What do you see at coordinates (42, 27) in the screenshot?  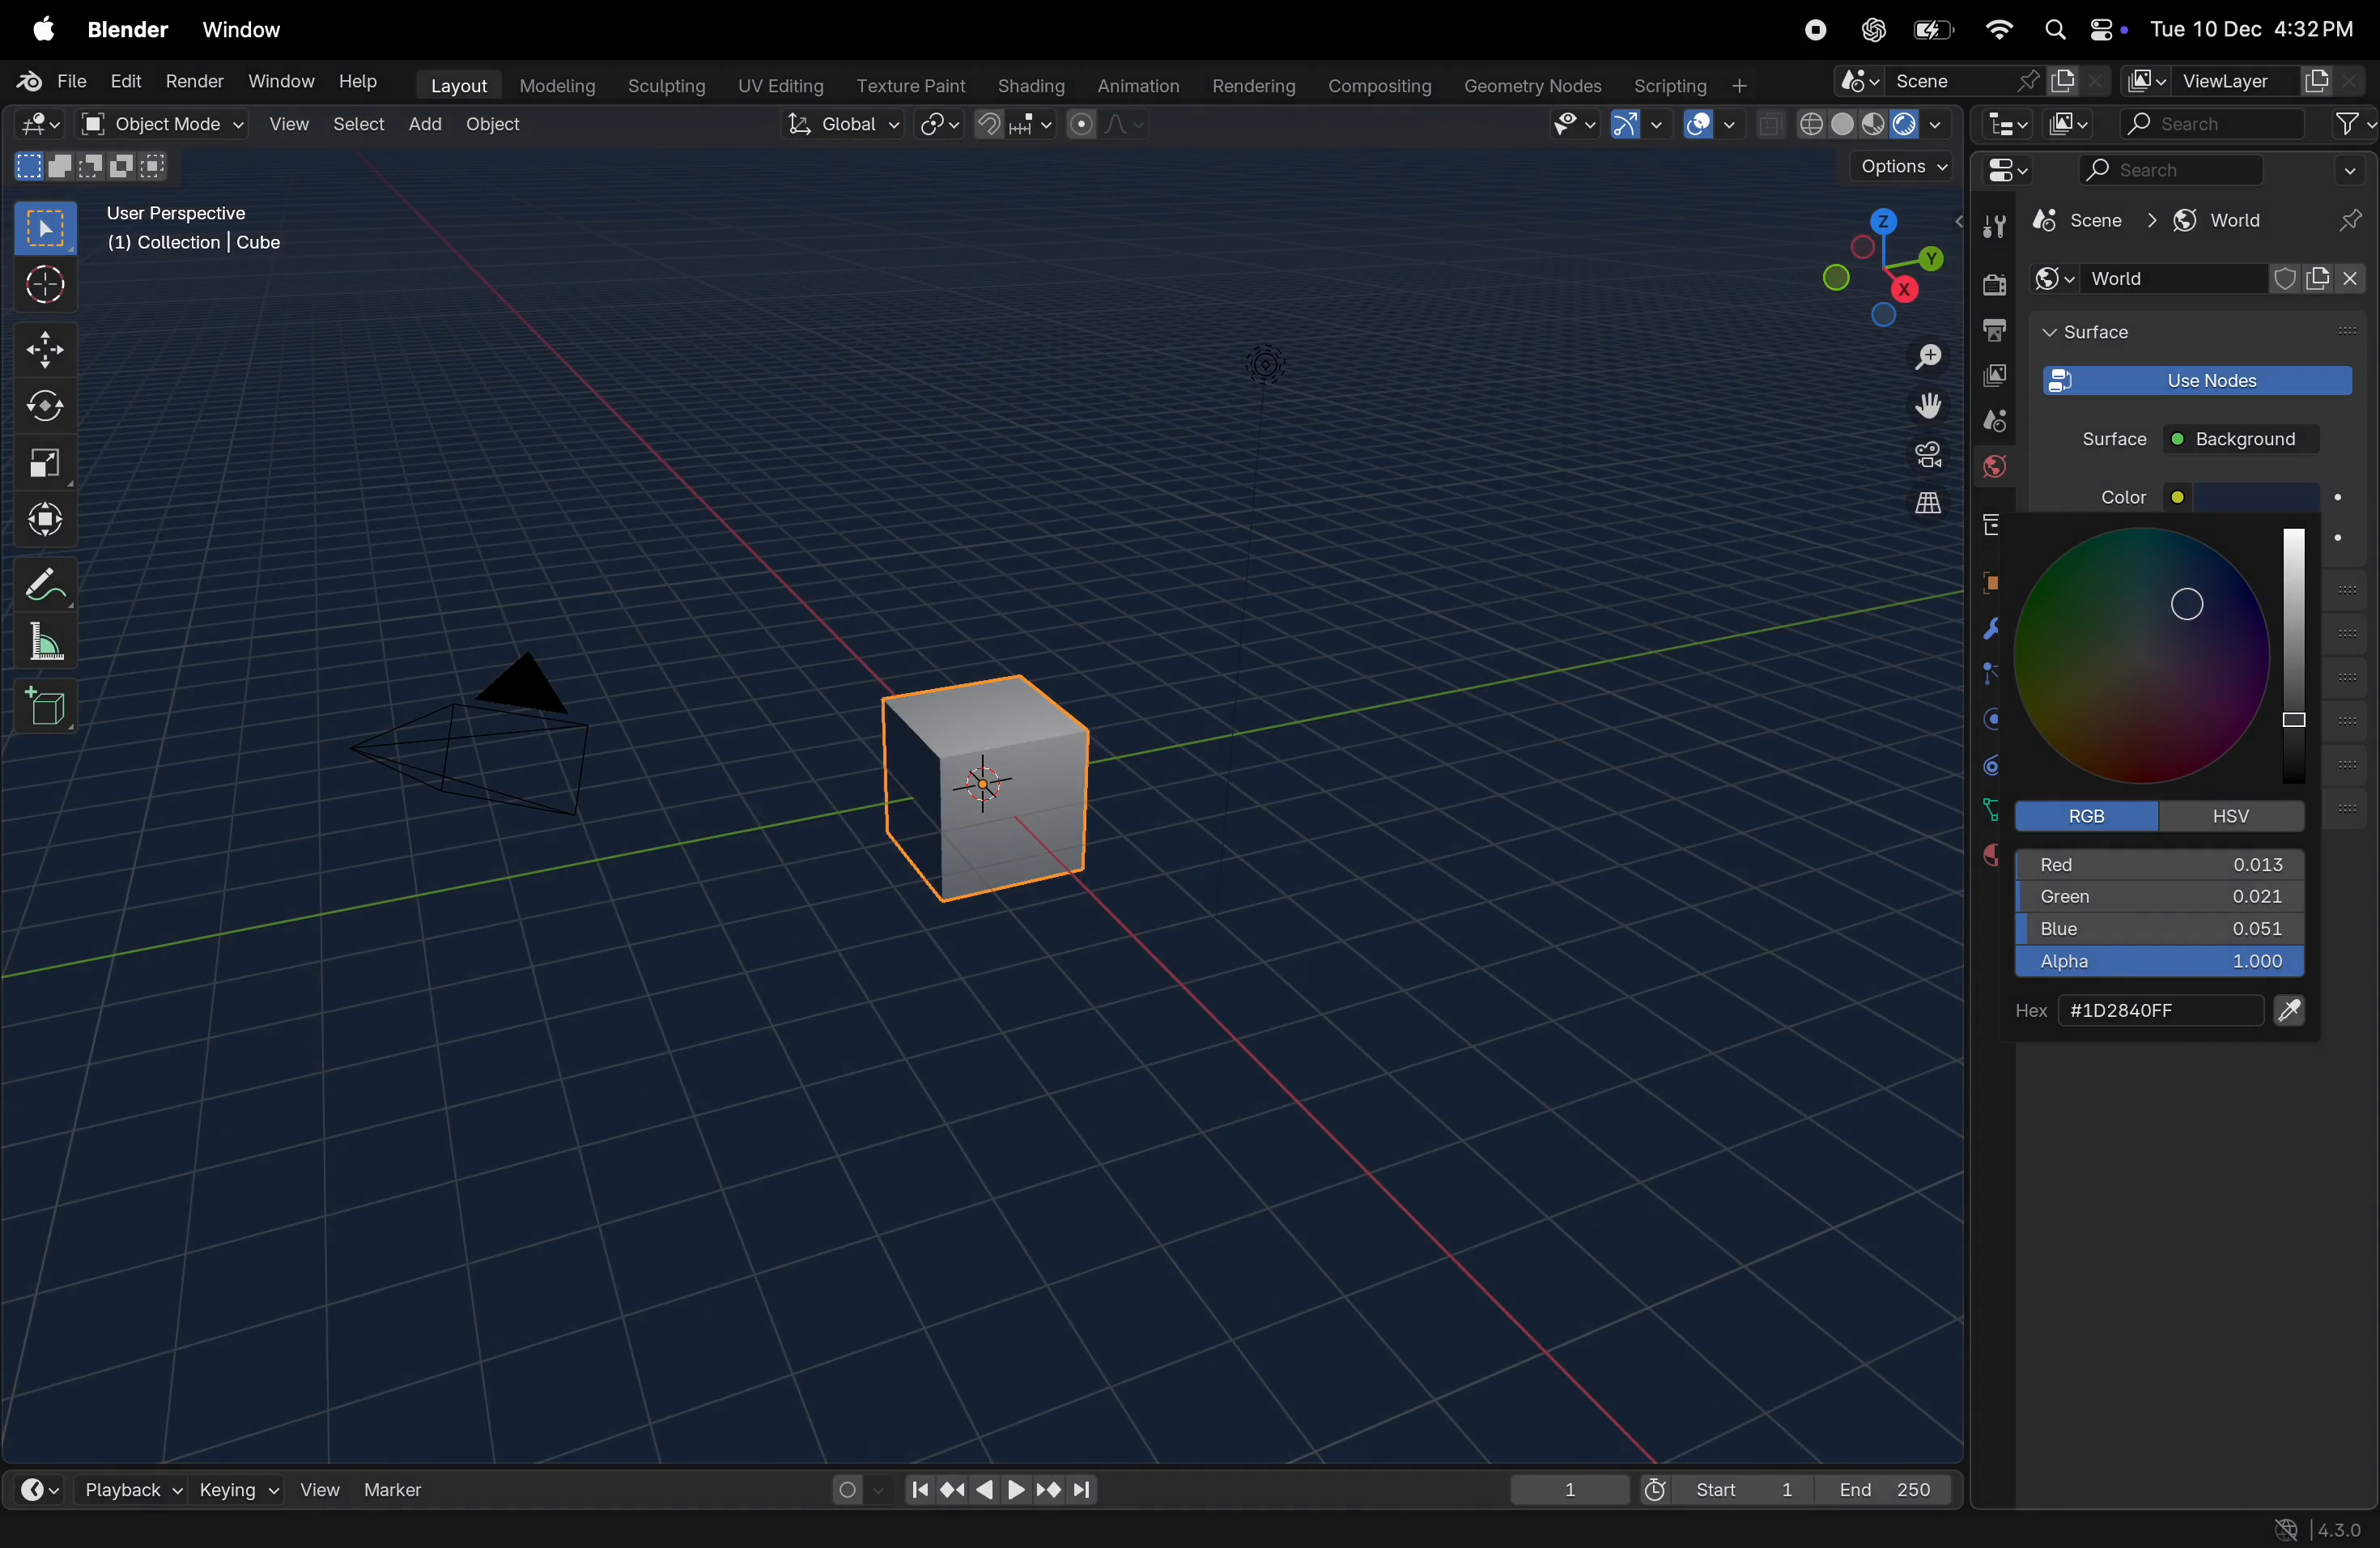 I see `Apple menu` at bounding box center [42, 27].